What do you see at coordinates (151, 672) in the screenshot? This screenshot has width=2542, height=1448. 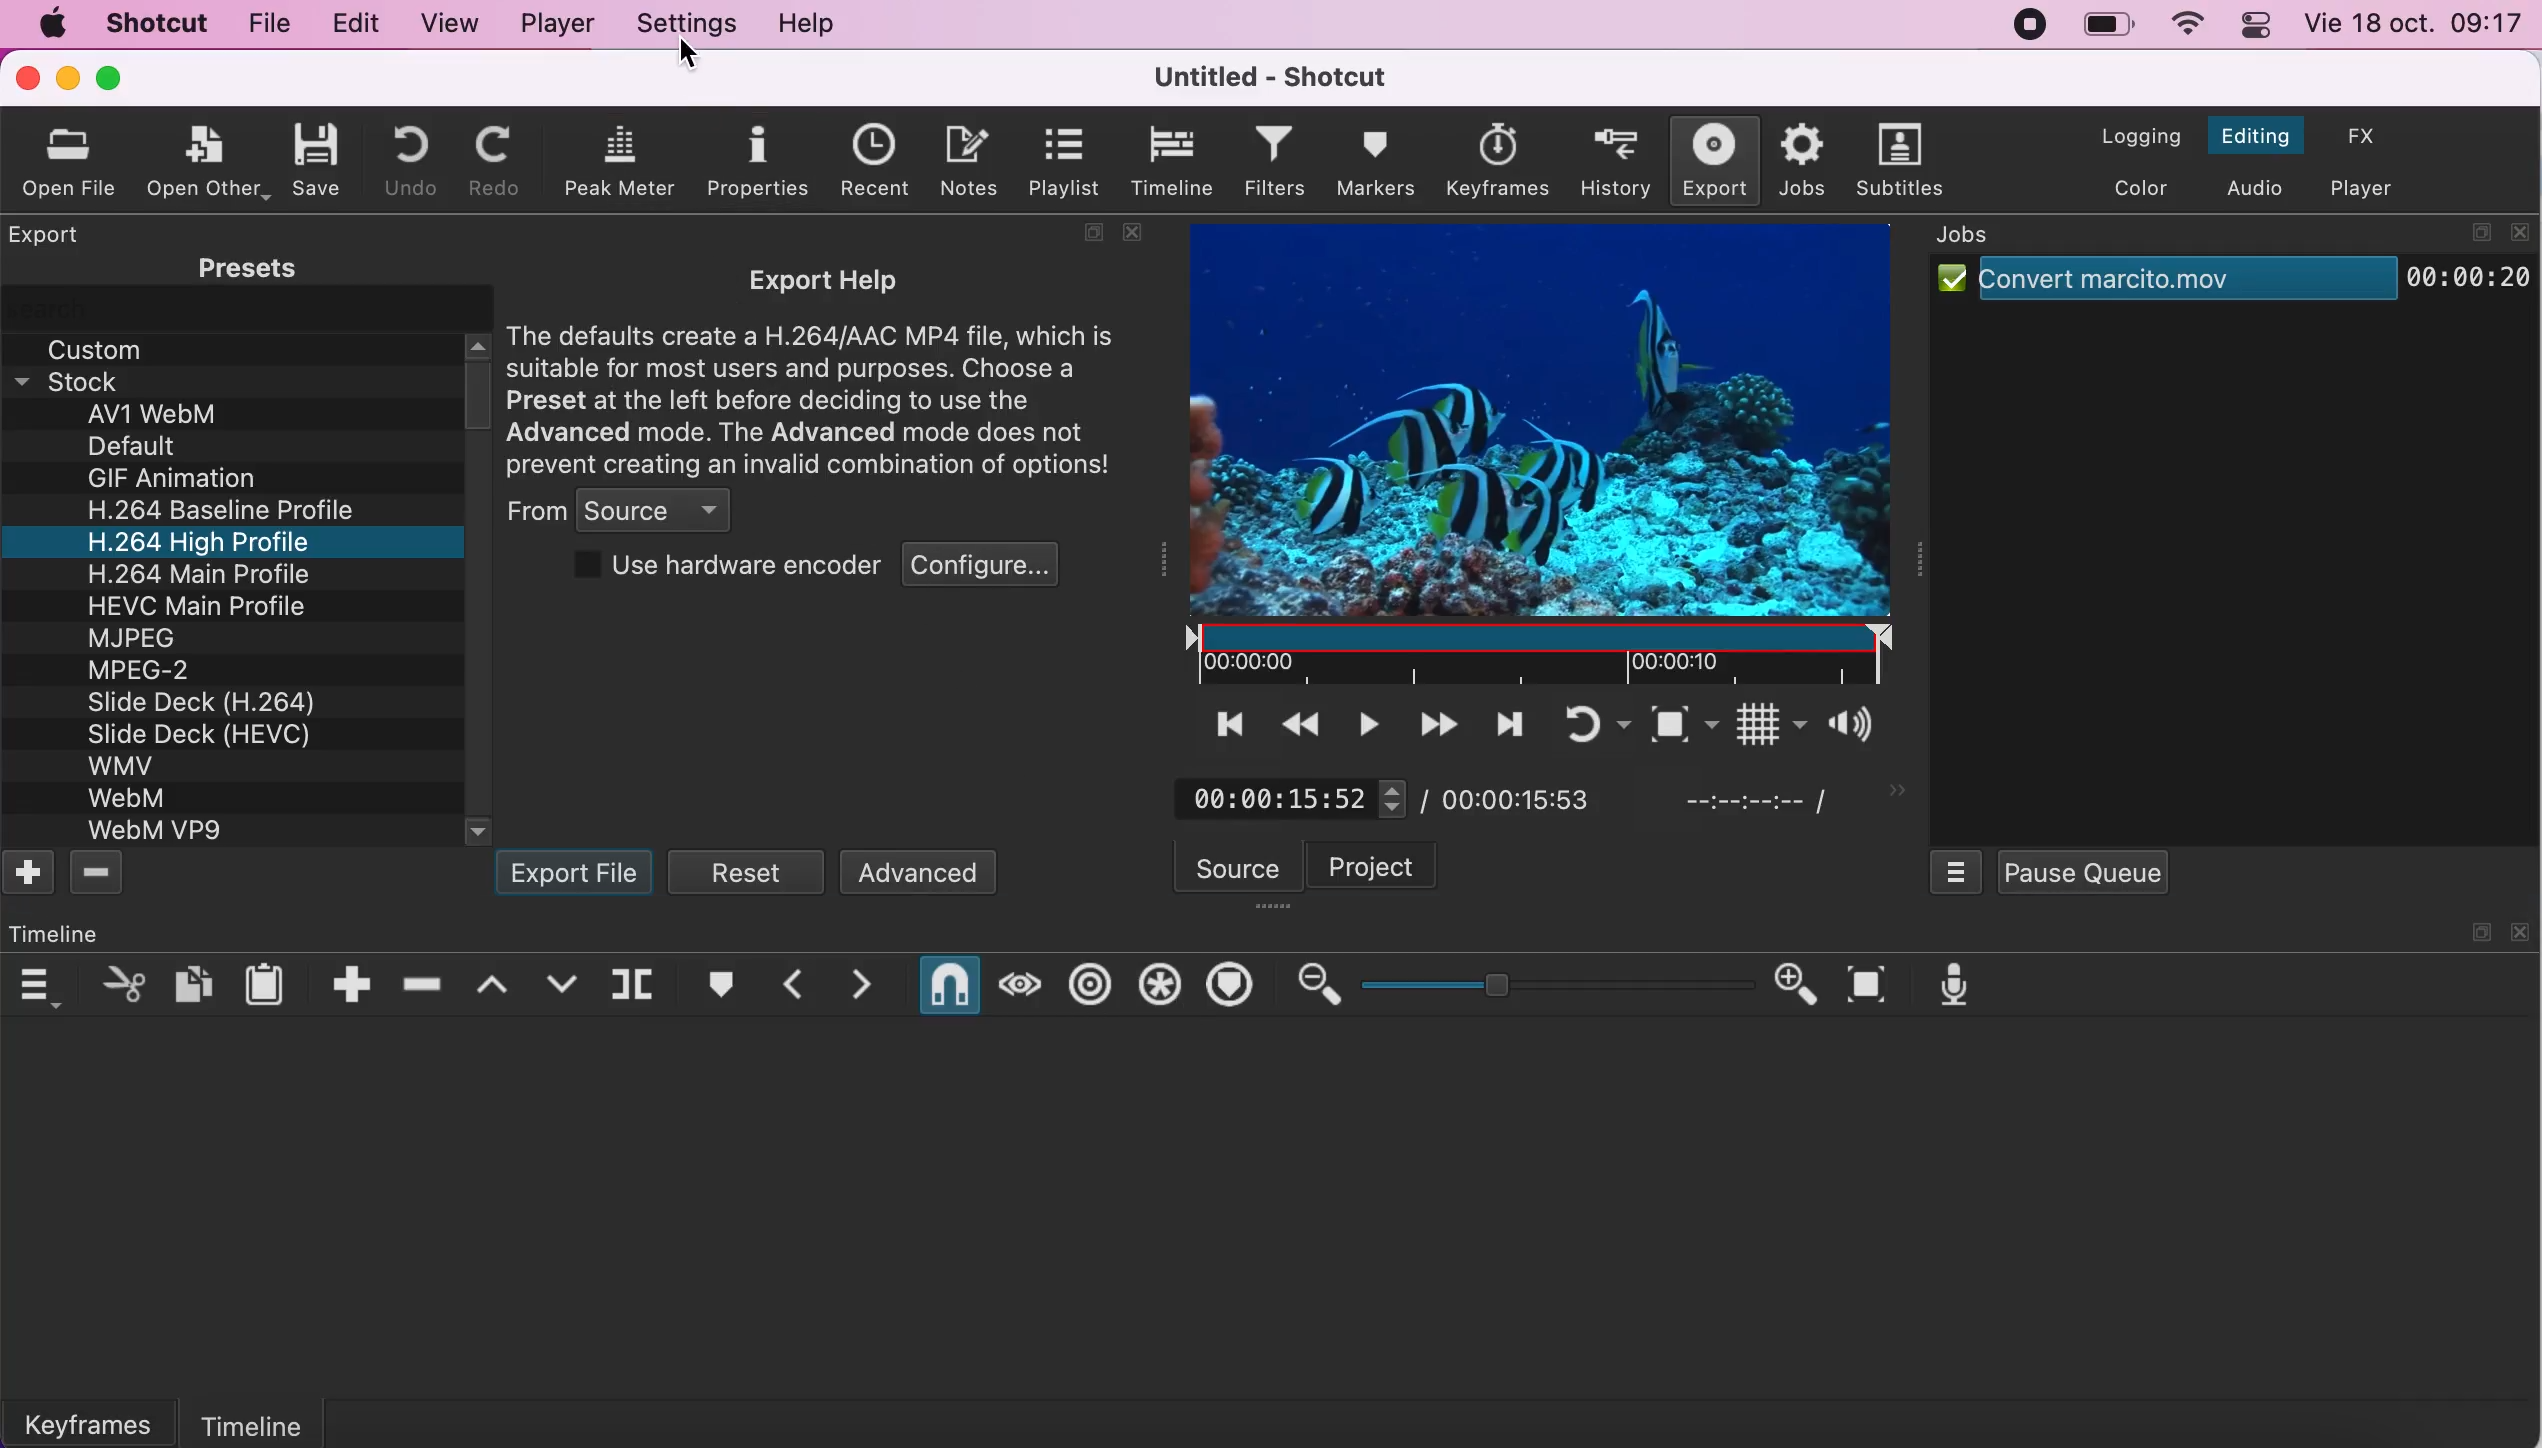 I see `MPEG-2` at bounding box center [151, 672].